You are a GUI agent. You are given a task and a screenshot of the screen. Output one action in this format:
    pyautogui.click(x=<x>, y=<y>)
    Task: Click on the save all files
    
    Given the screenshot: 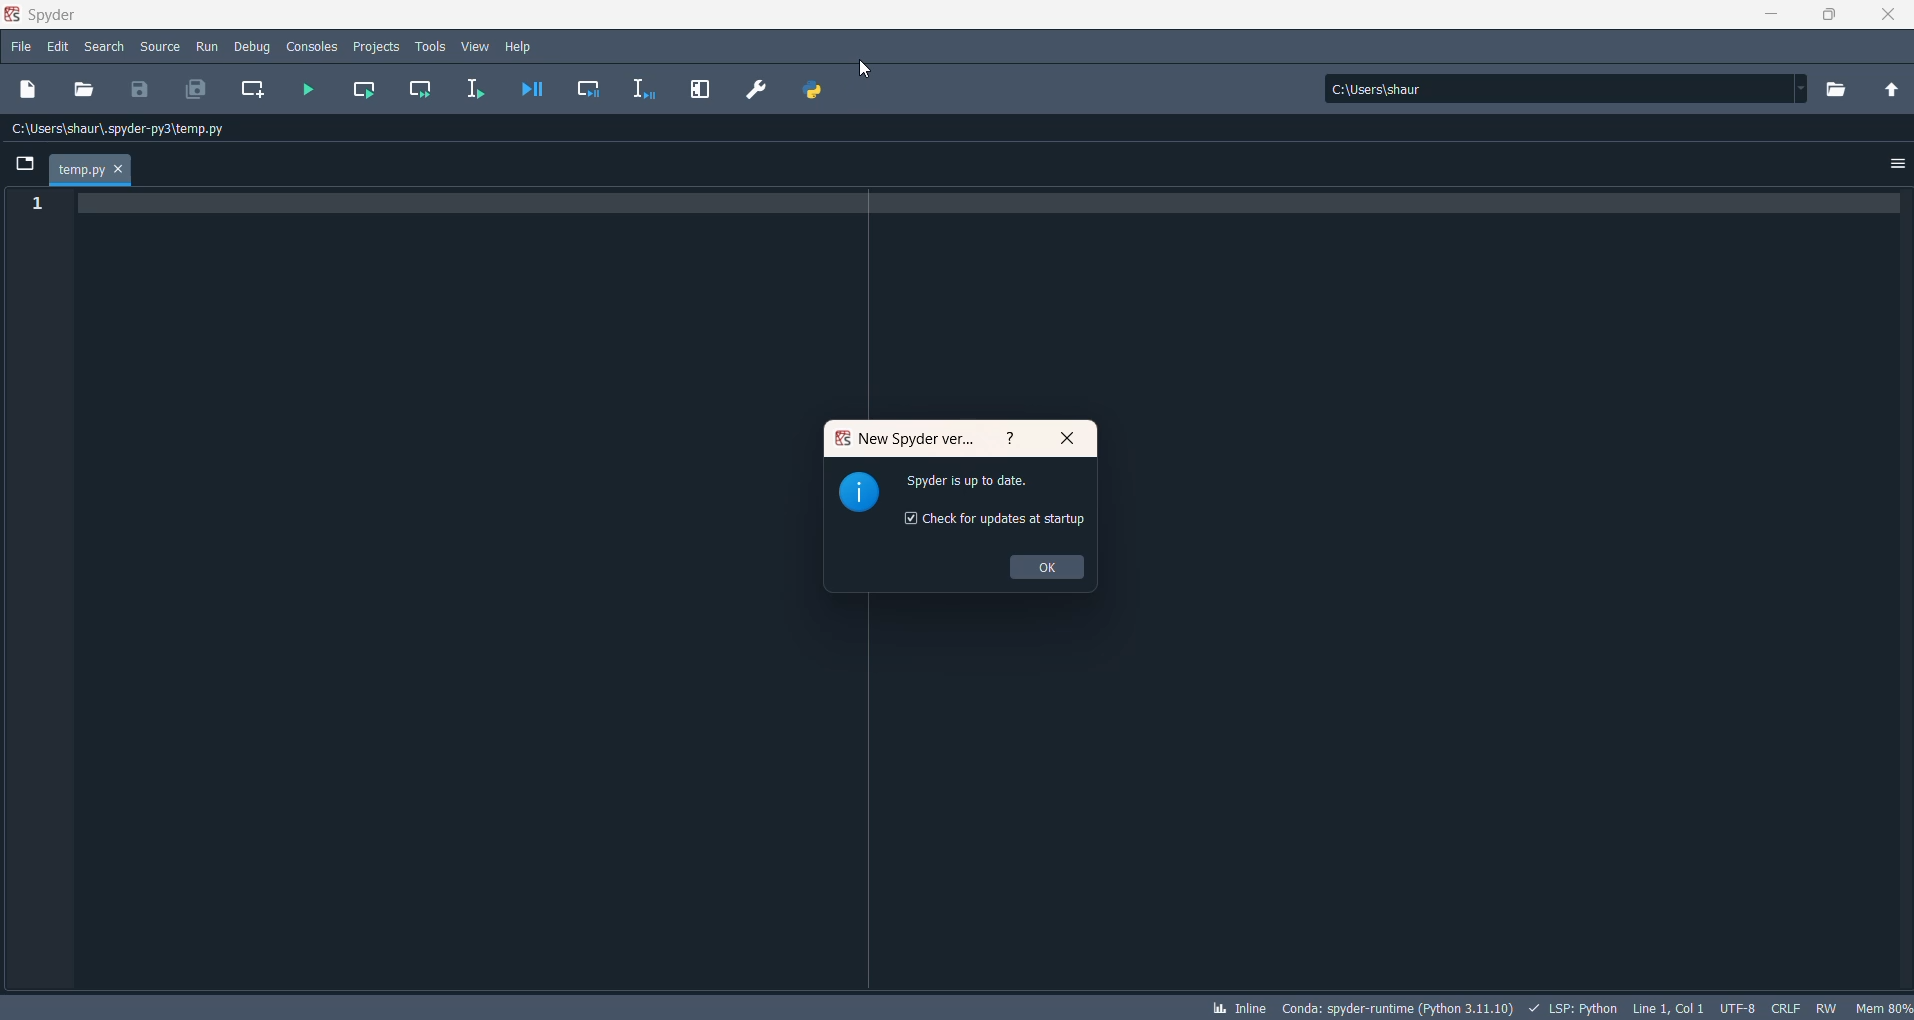 What is the action you would take?
    pyautogui.click(x=197, y=90)
    